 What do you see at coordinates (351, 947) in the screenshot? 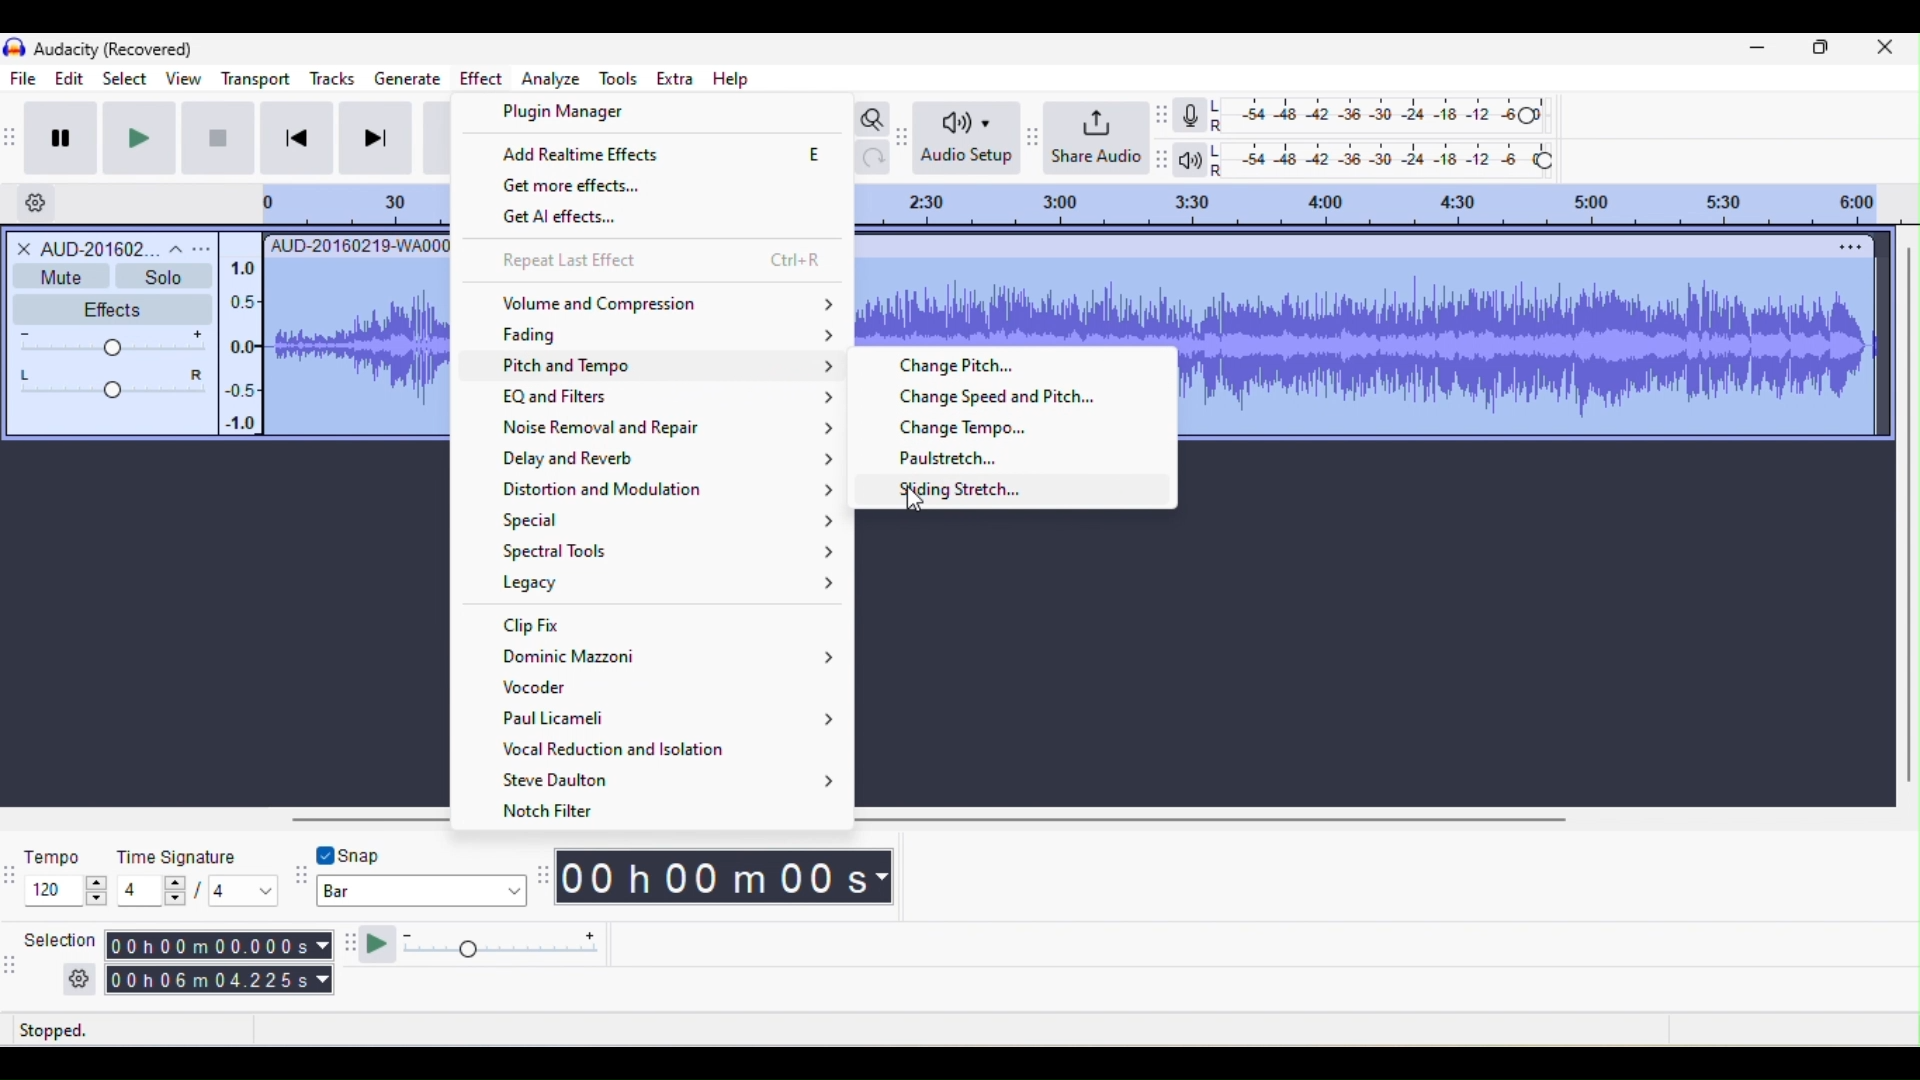
I see `audacity plat at speed` at bounding box center [351, 947].